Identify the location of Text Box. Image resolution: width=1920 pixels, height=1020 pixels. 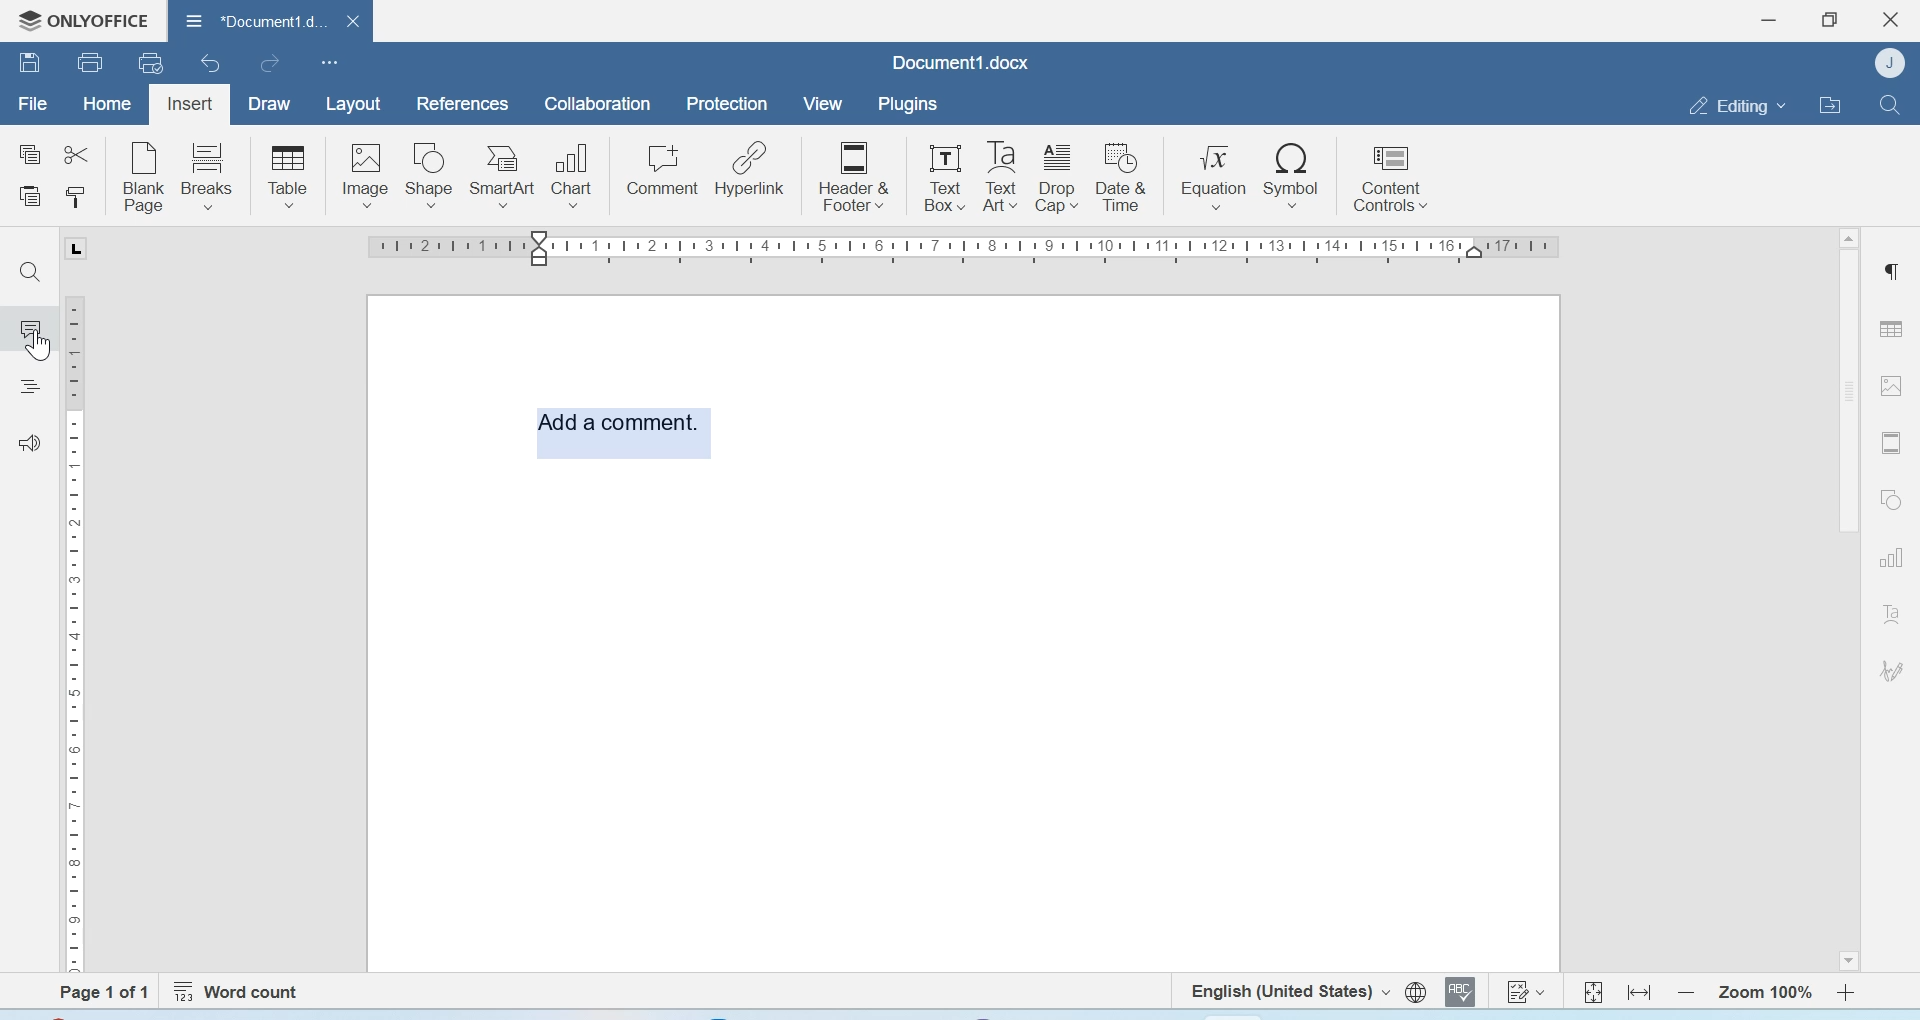
(998, 176).